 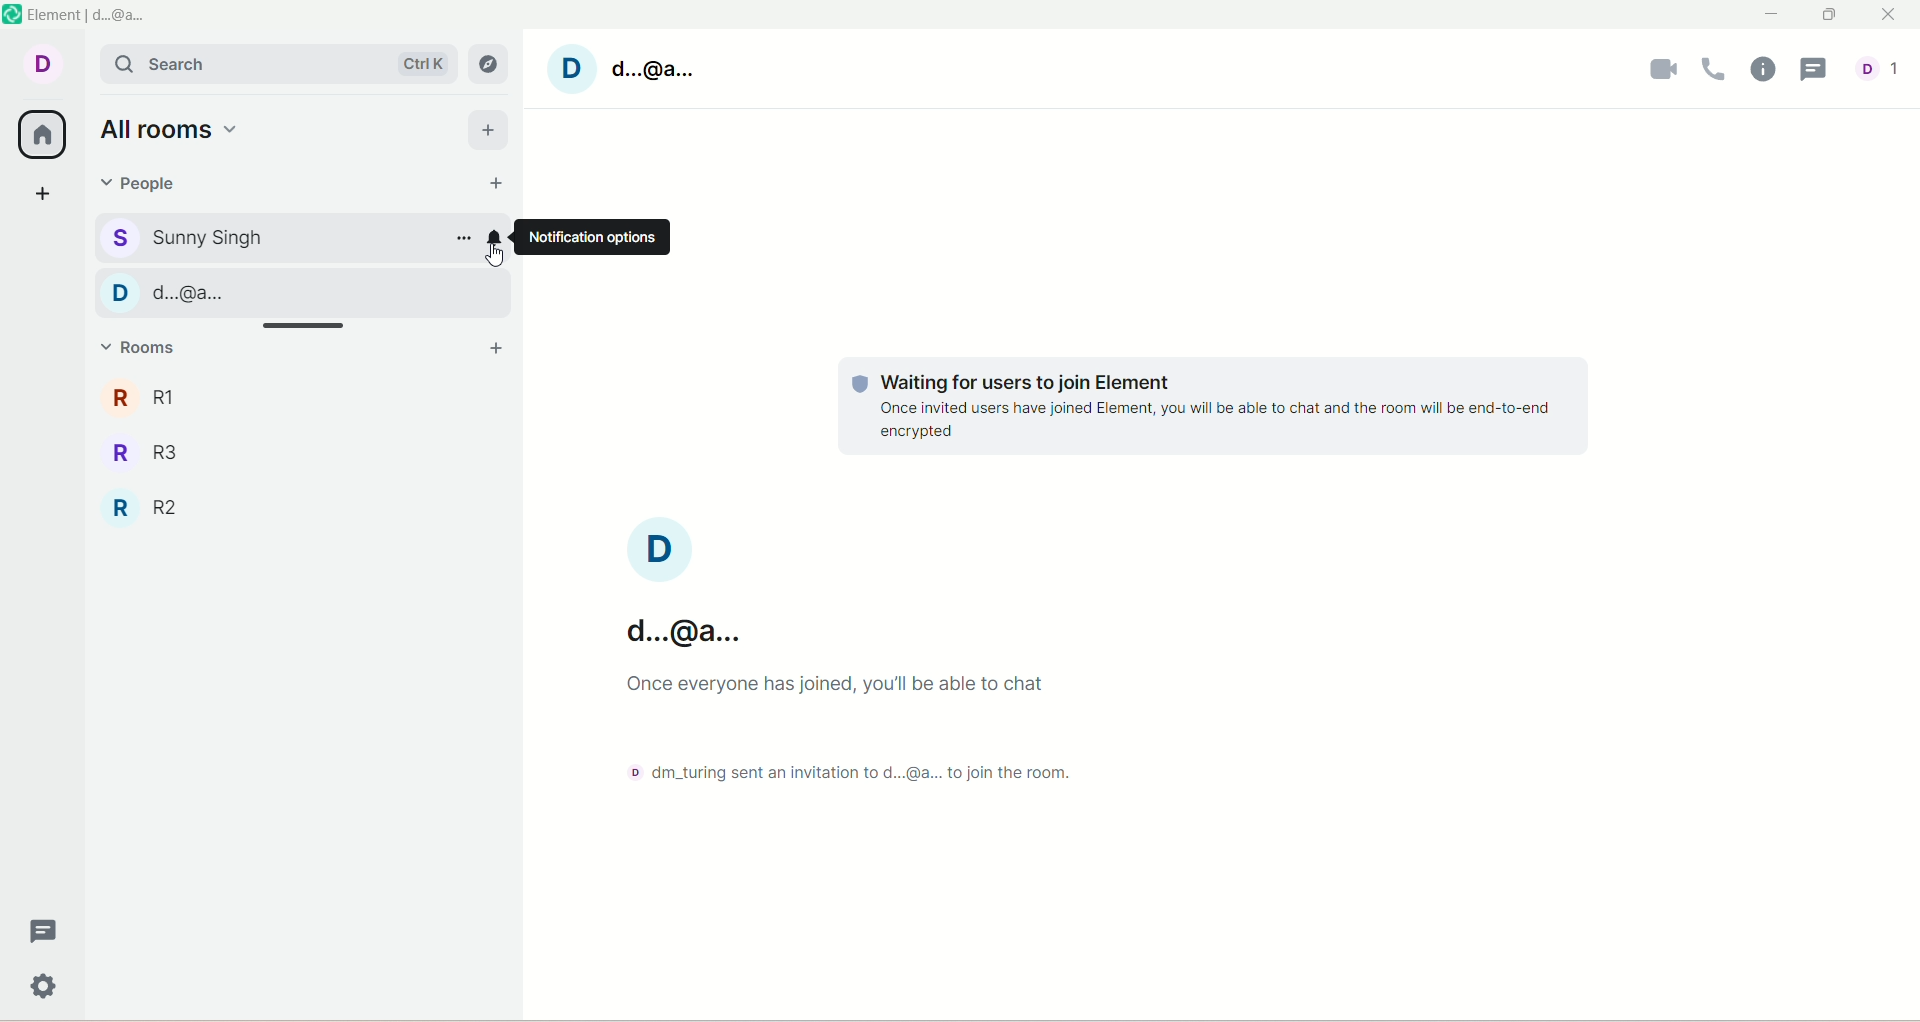 I want to click on logo, so click(x=13, y=15).